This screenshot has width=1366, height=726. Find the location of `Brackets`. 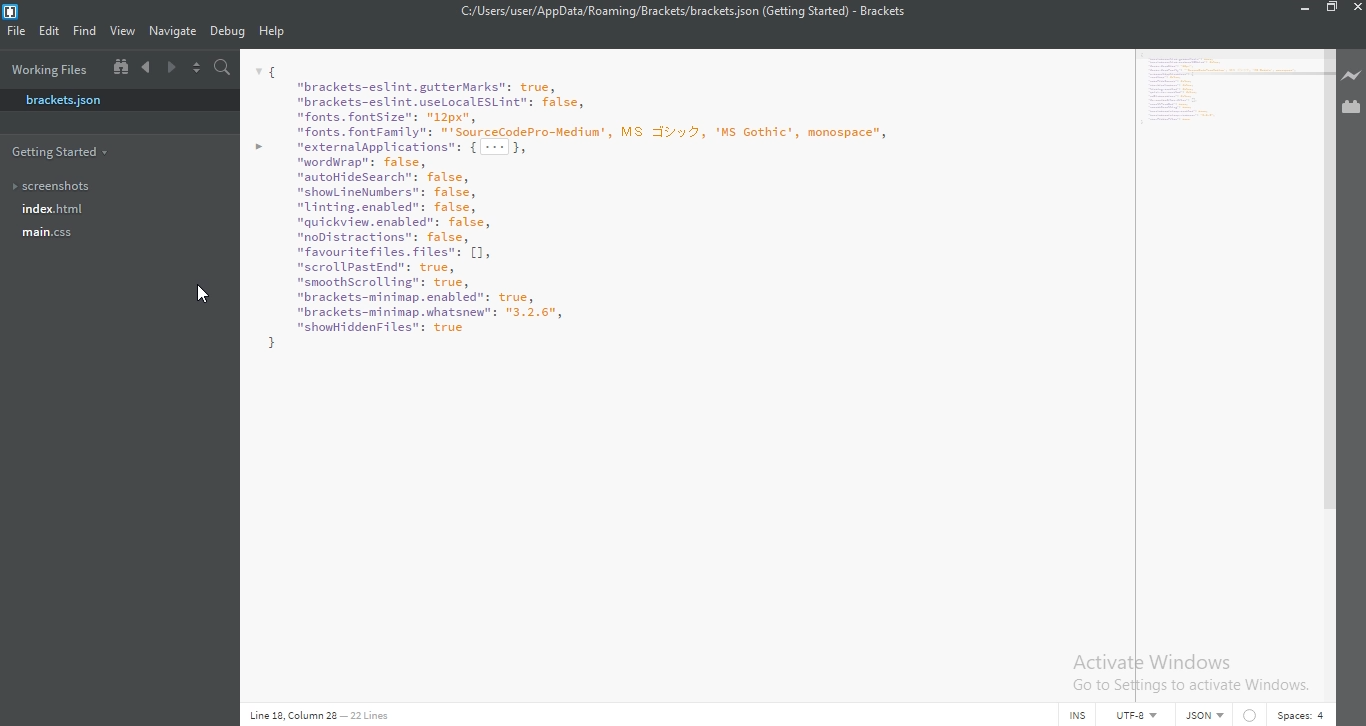

Brackets is located at coordinates (883, 11).